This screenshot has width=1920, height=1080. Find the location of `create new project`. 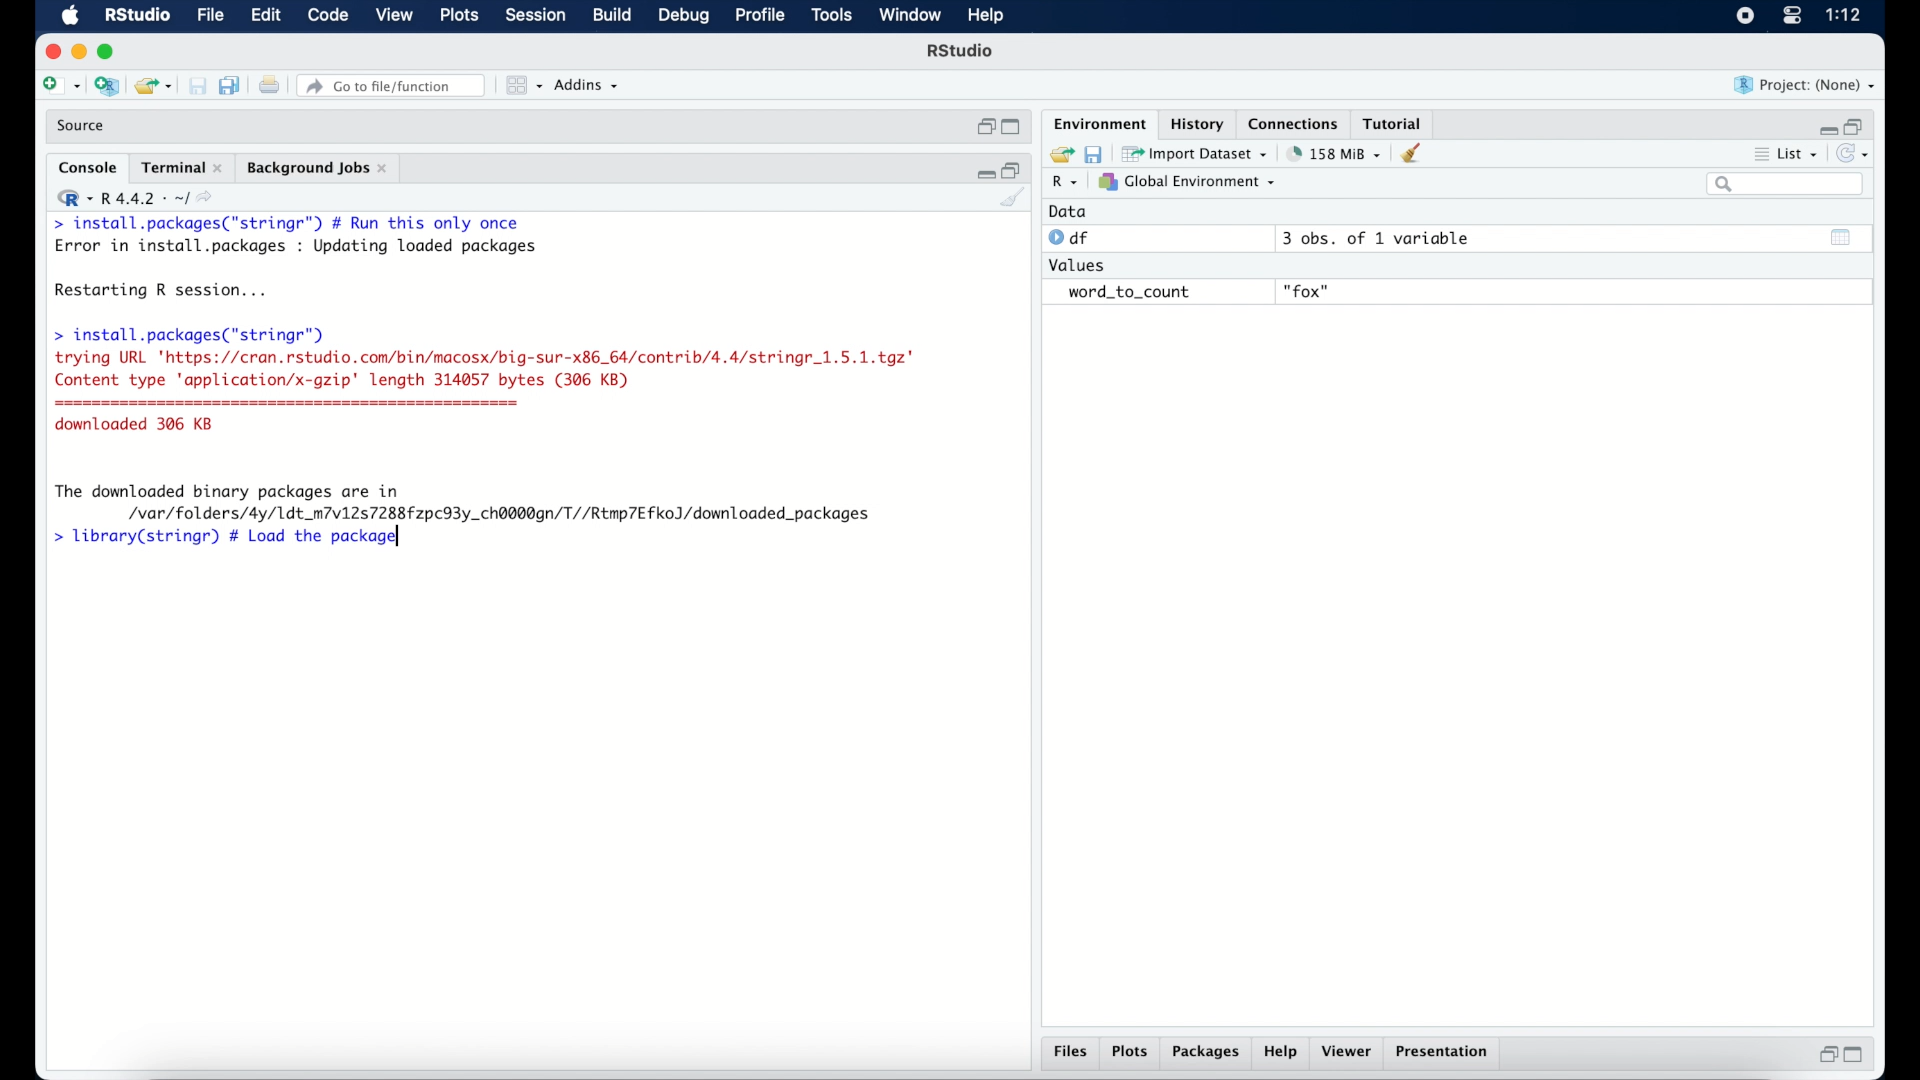

create new project is located at coordinates (106, 87).